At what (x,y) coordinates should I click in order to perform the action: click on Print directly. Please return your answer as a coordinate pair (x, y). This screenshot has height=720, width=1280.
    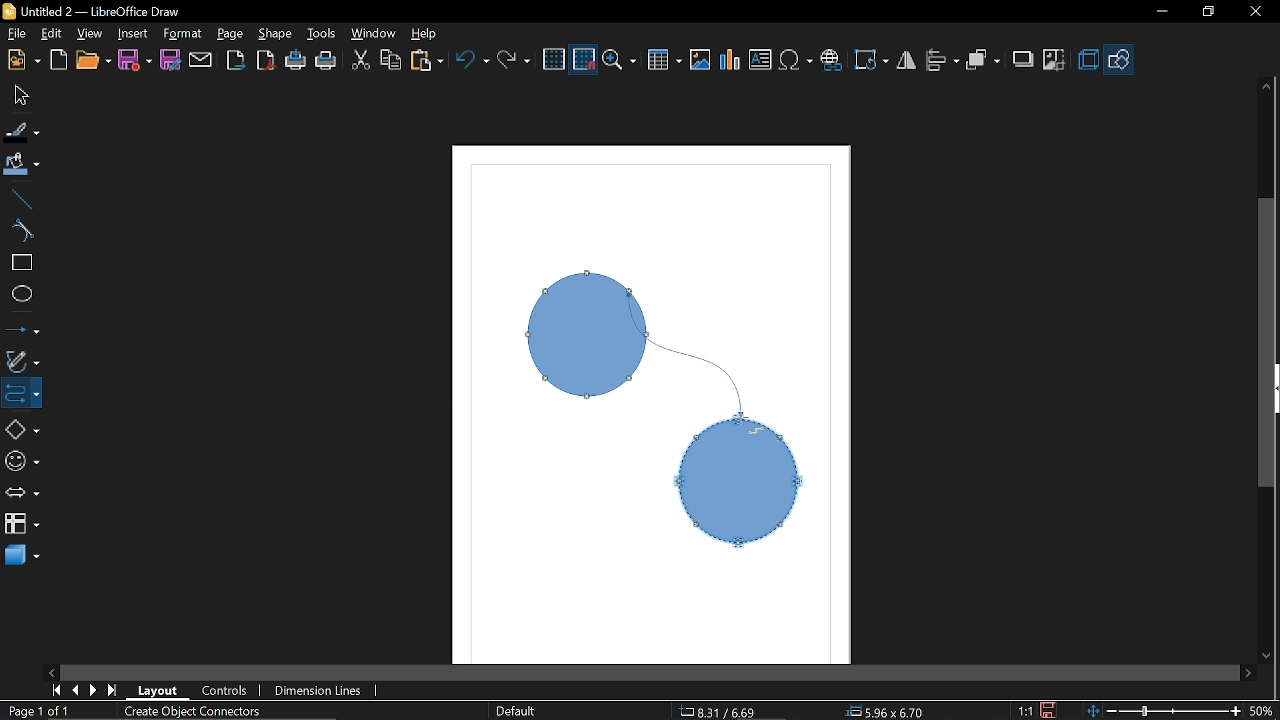
    Looking at the image, I should click on (297, 60).